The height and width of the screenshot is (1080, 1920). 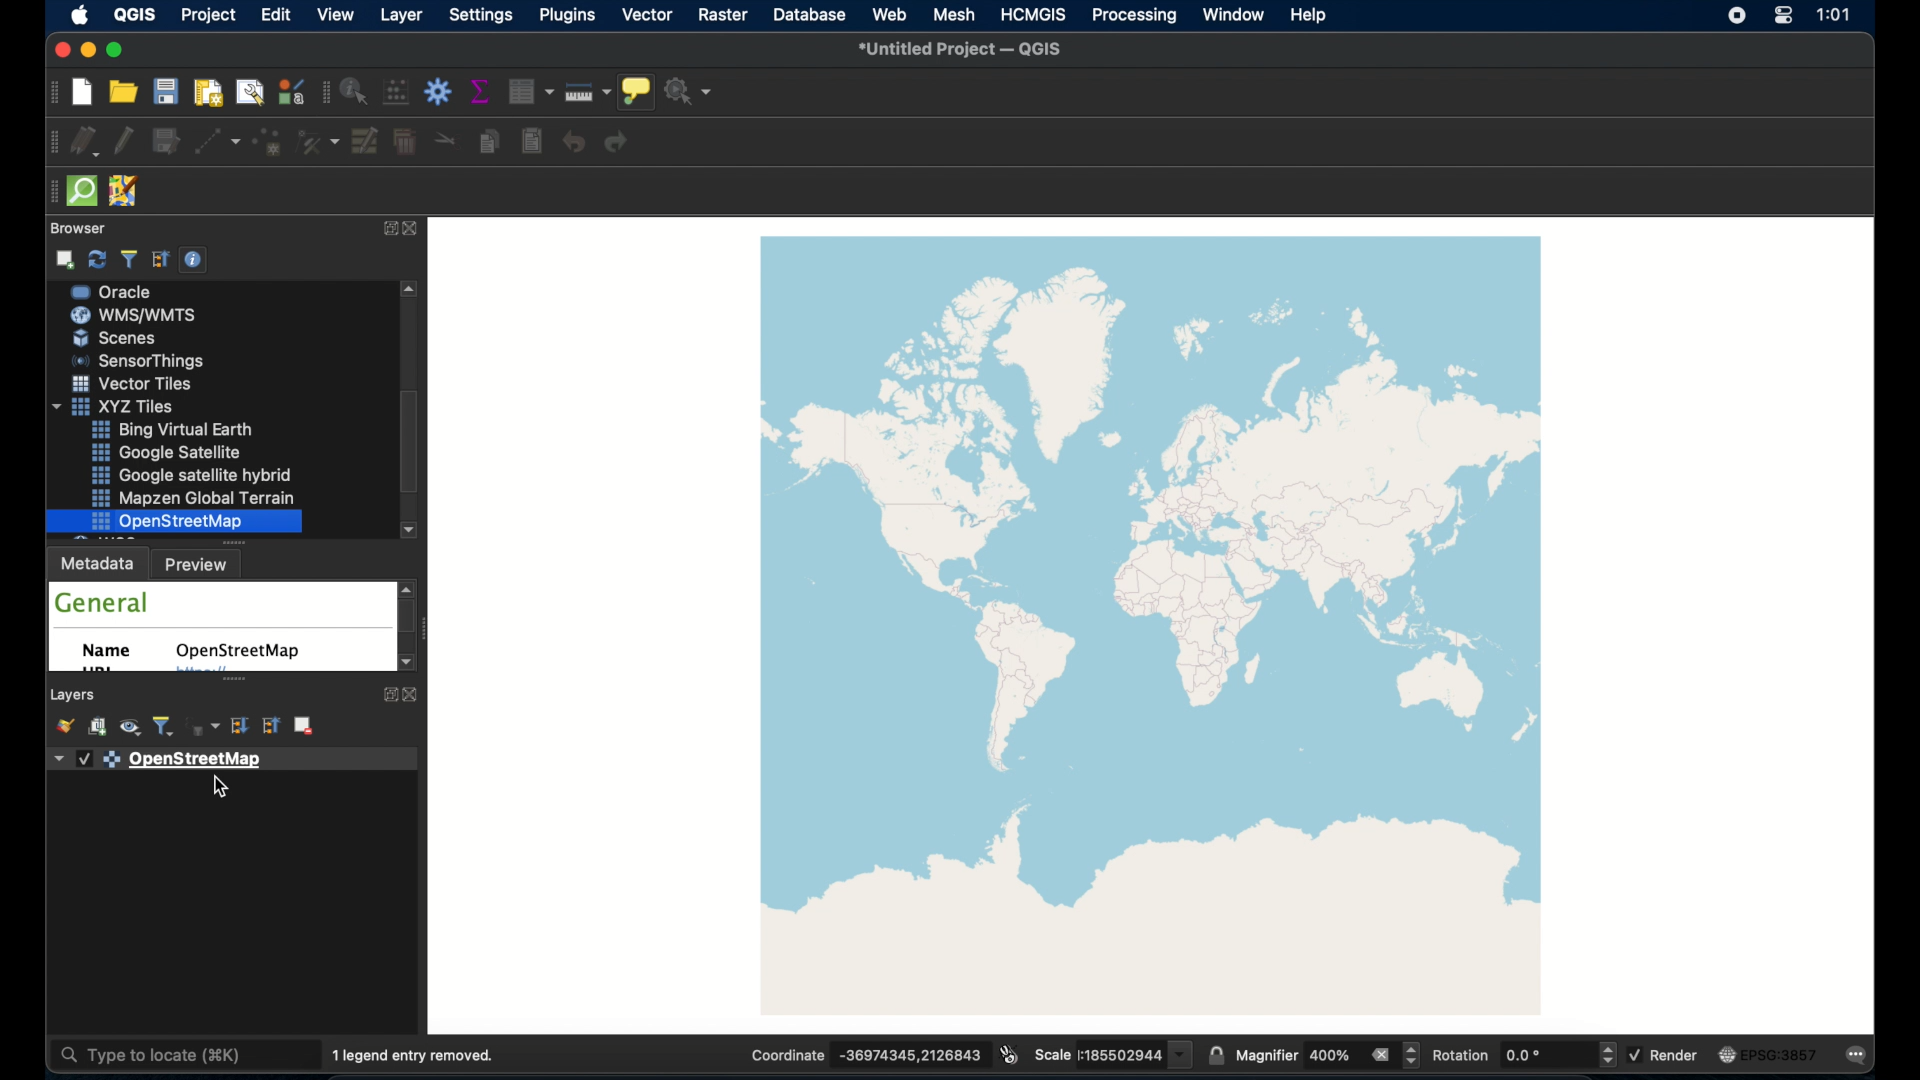 I want to click on untitled project QGIS, so click(x=968, y=49).